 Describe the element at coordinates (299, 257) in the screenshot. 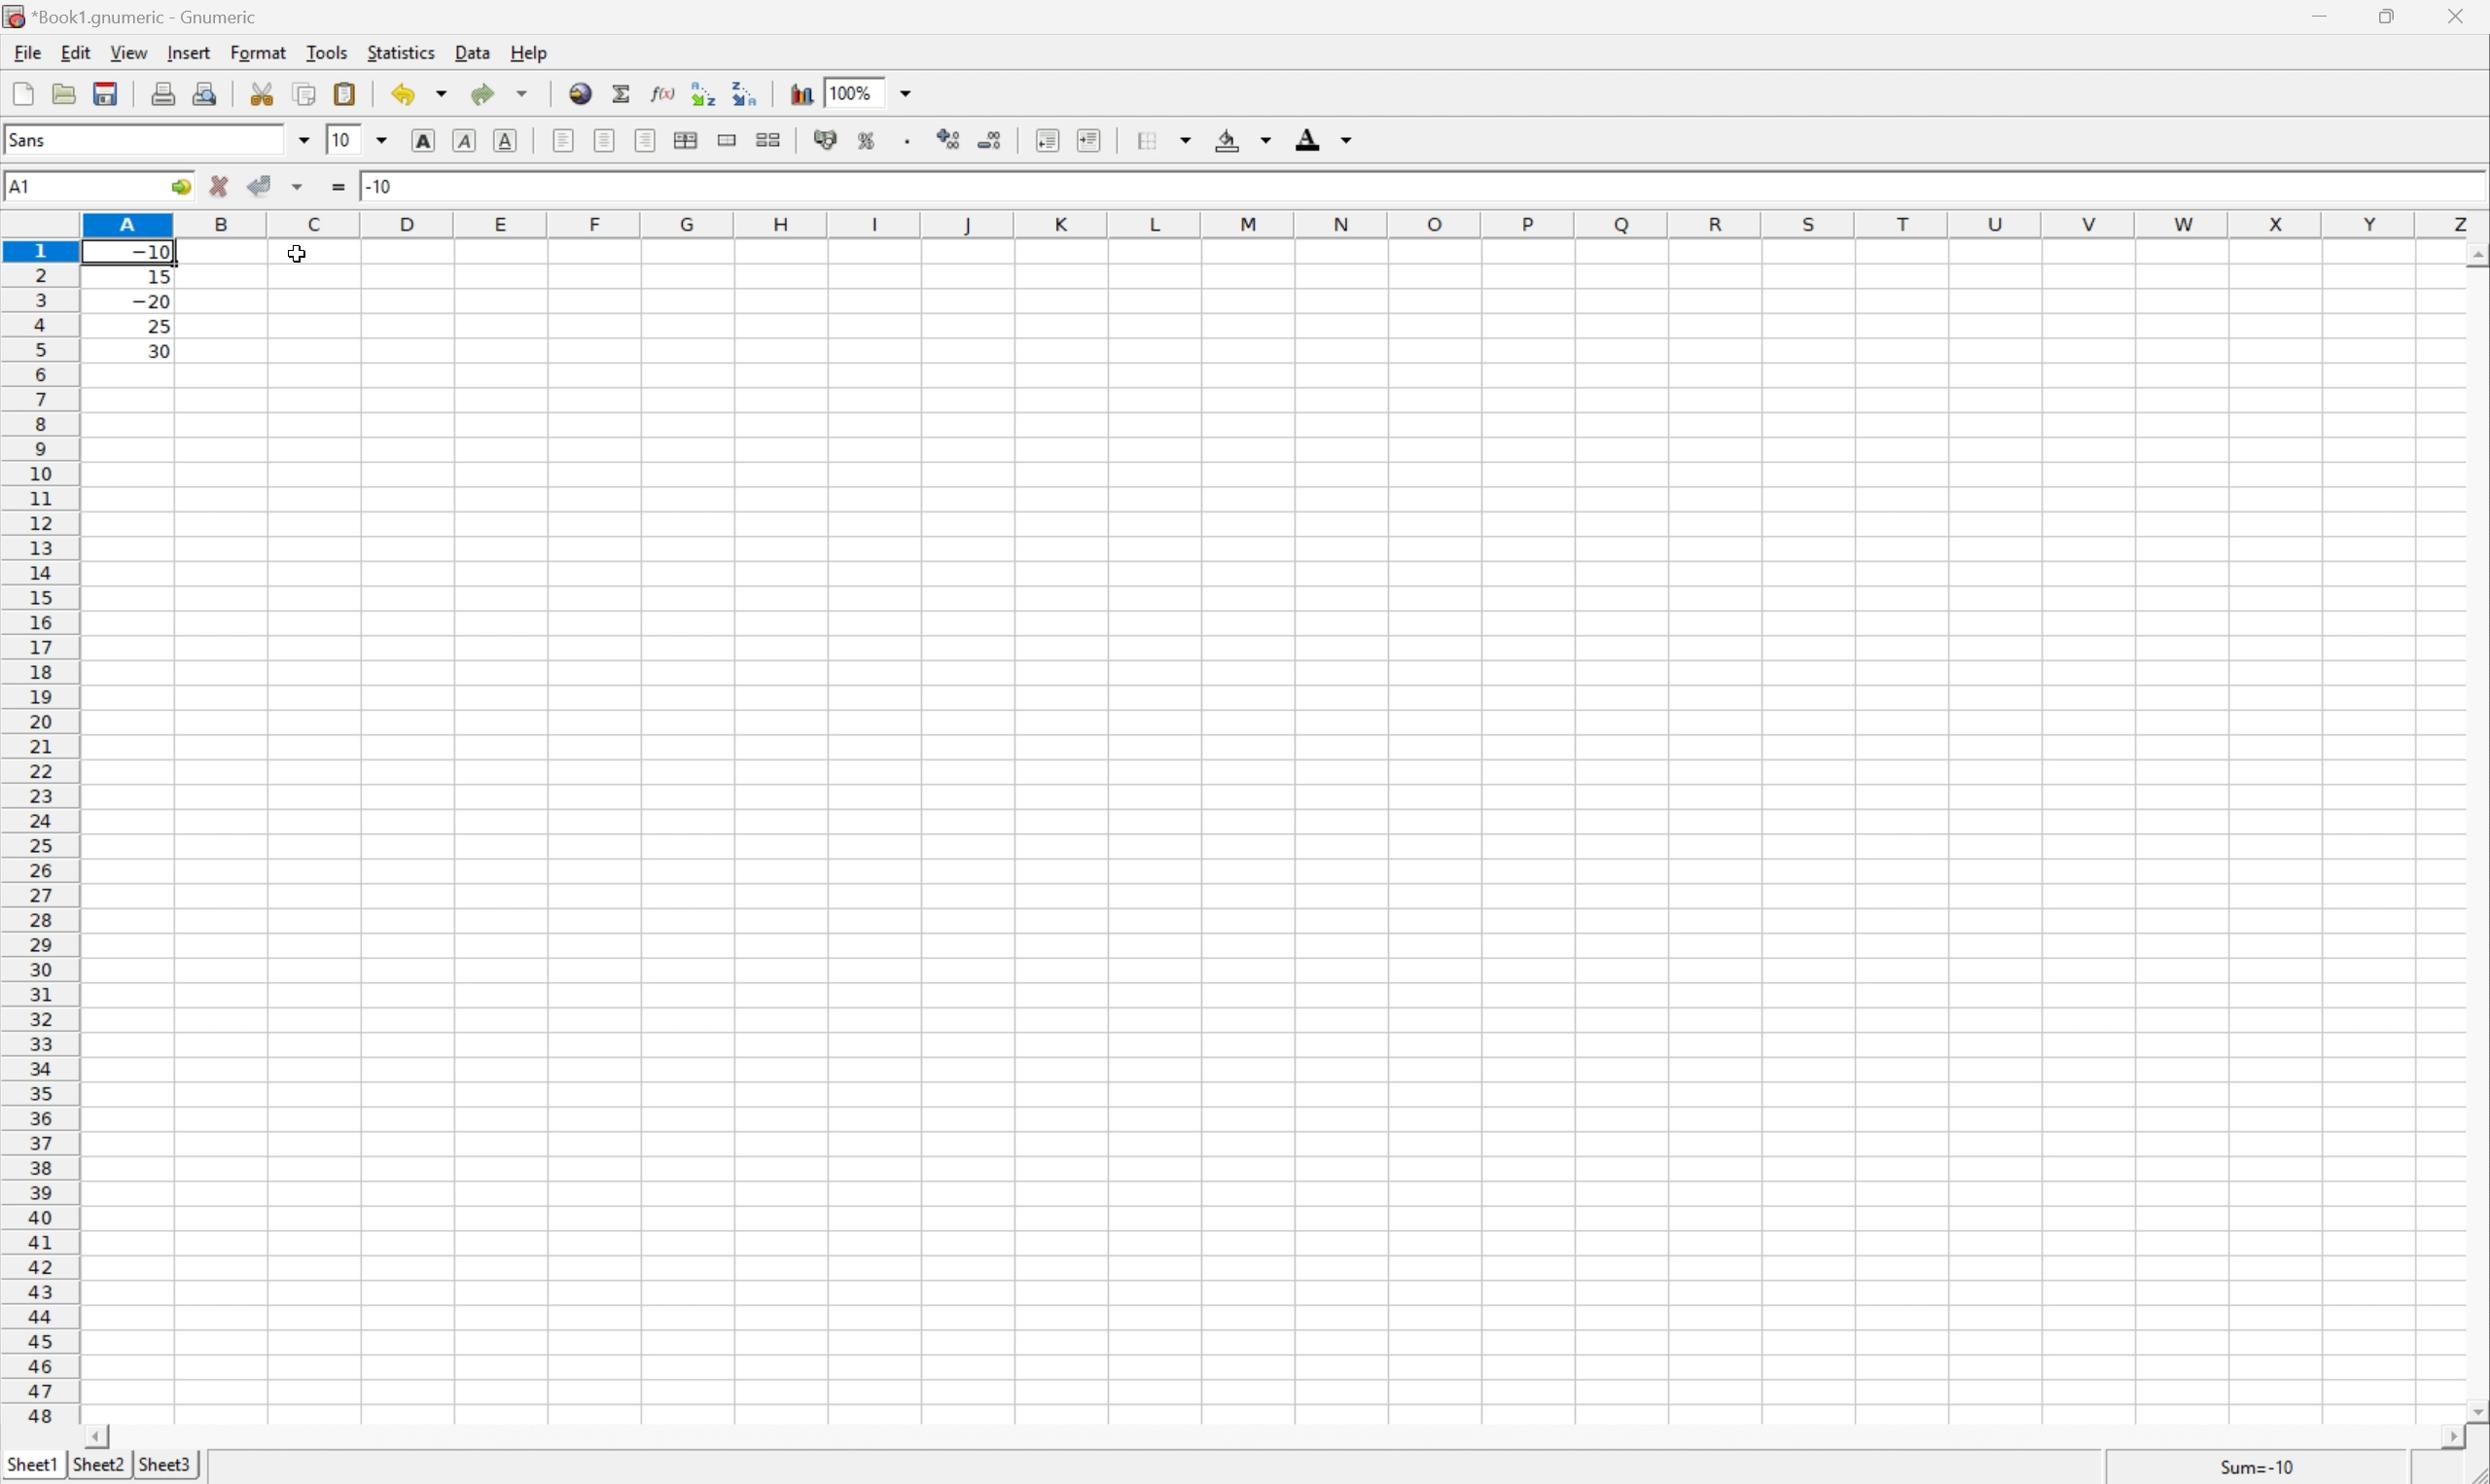

I see `Cursor` at that location.